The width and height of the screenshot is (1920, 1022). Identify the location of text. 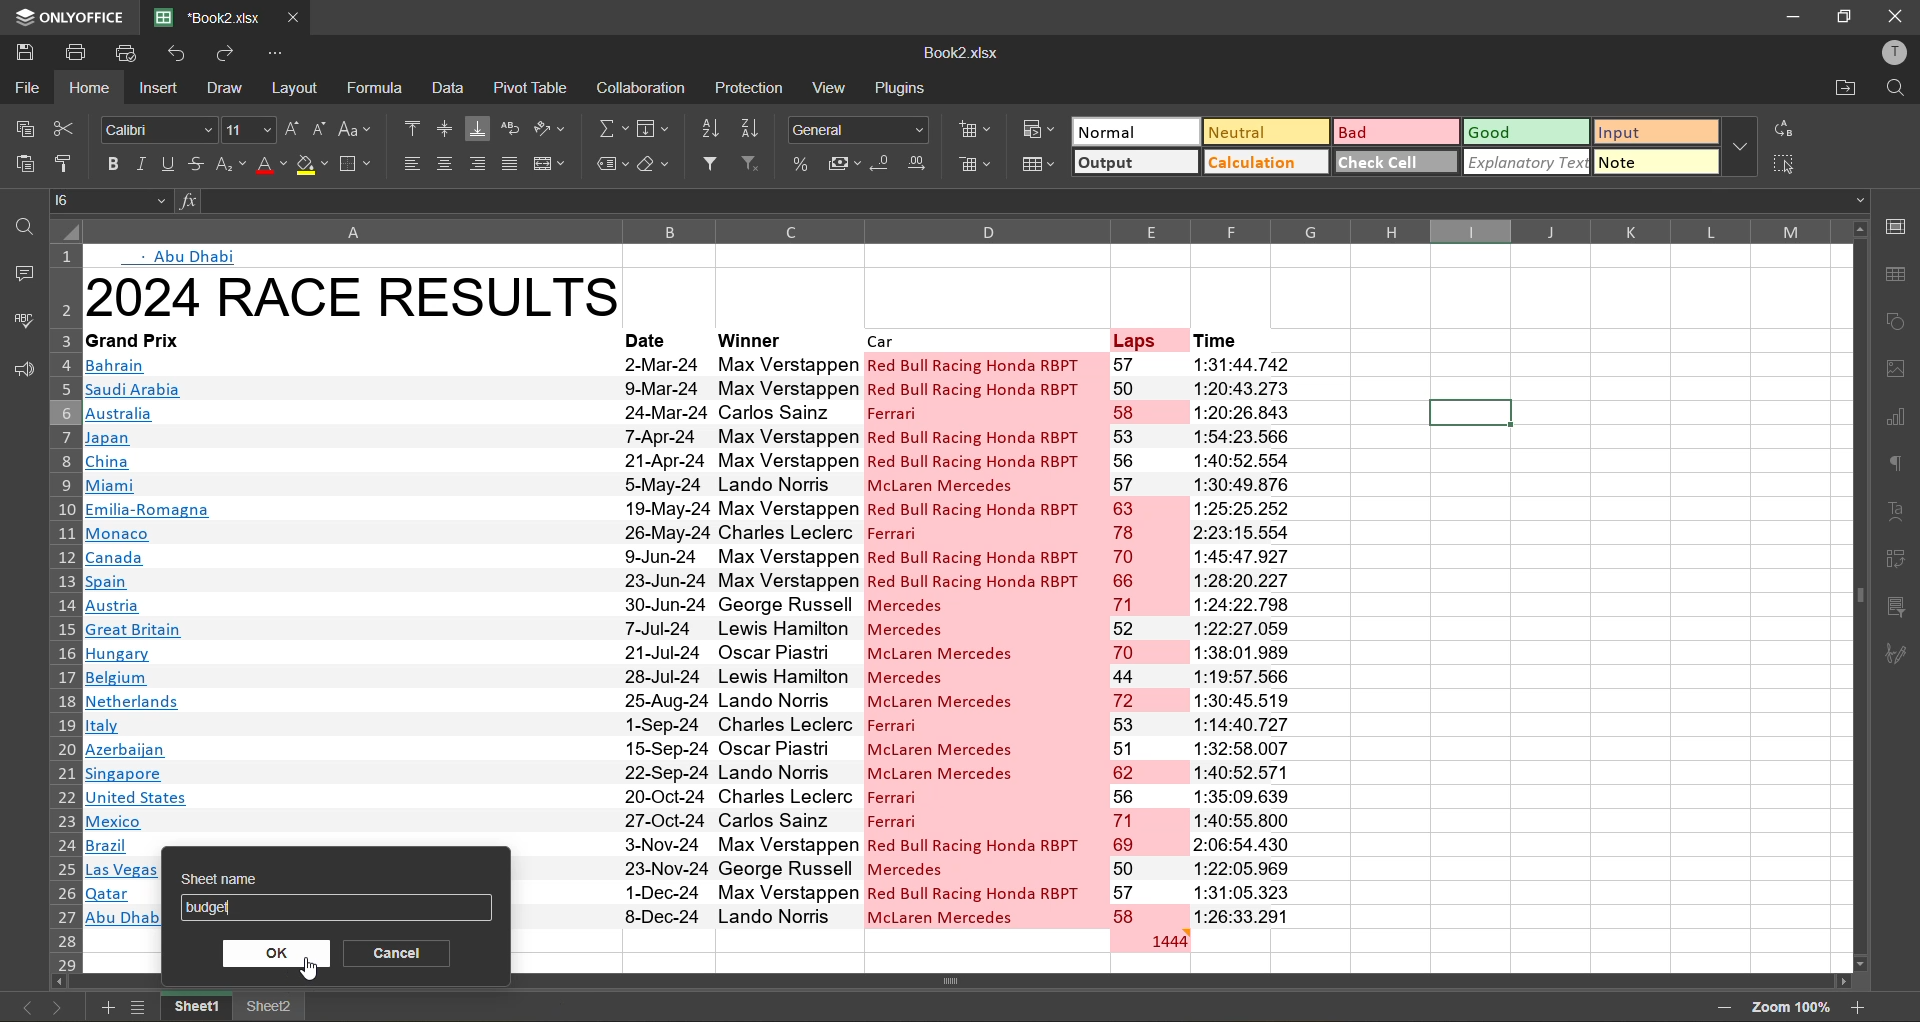
(1900, 515).